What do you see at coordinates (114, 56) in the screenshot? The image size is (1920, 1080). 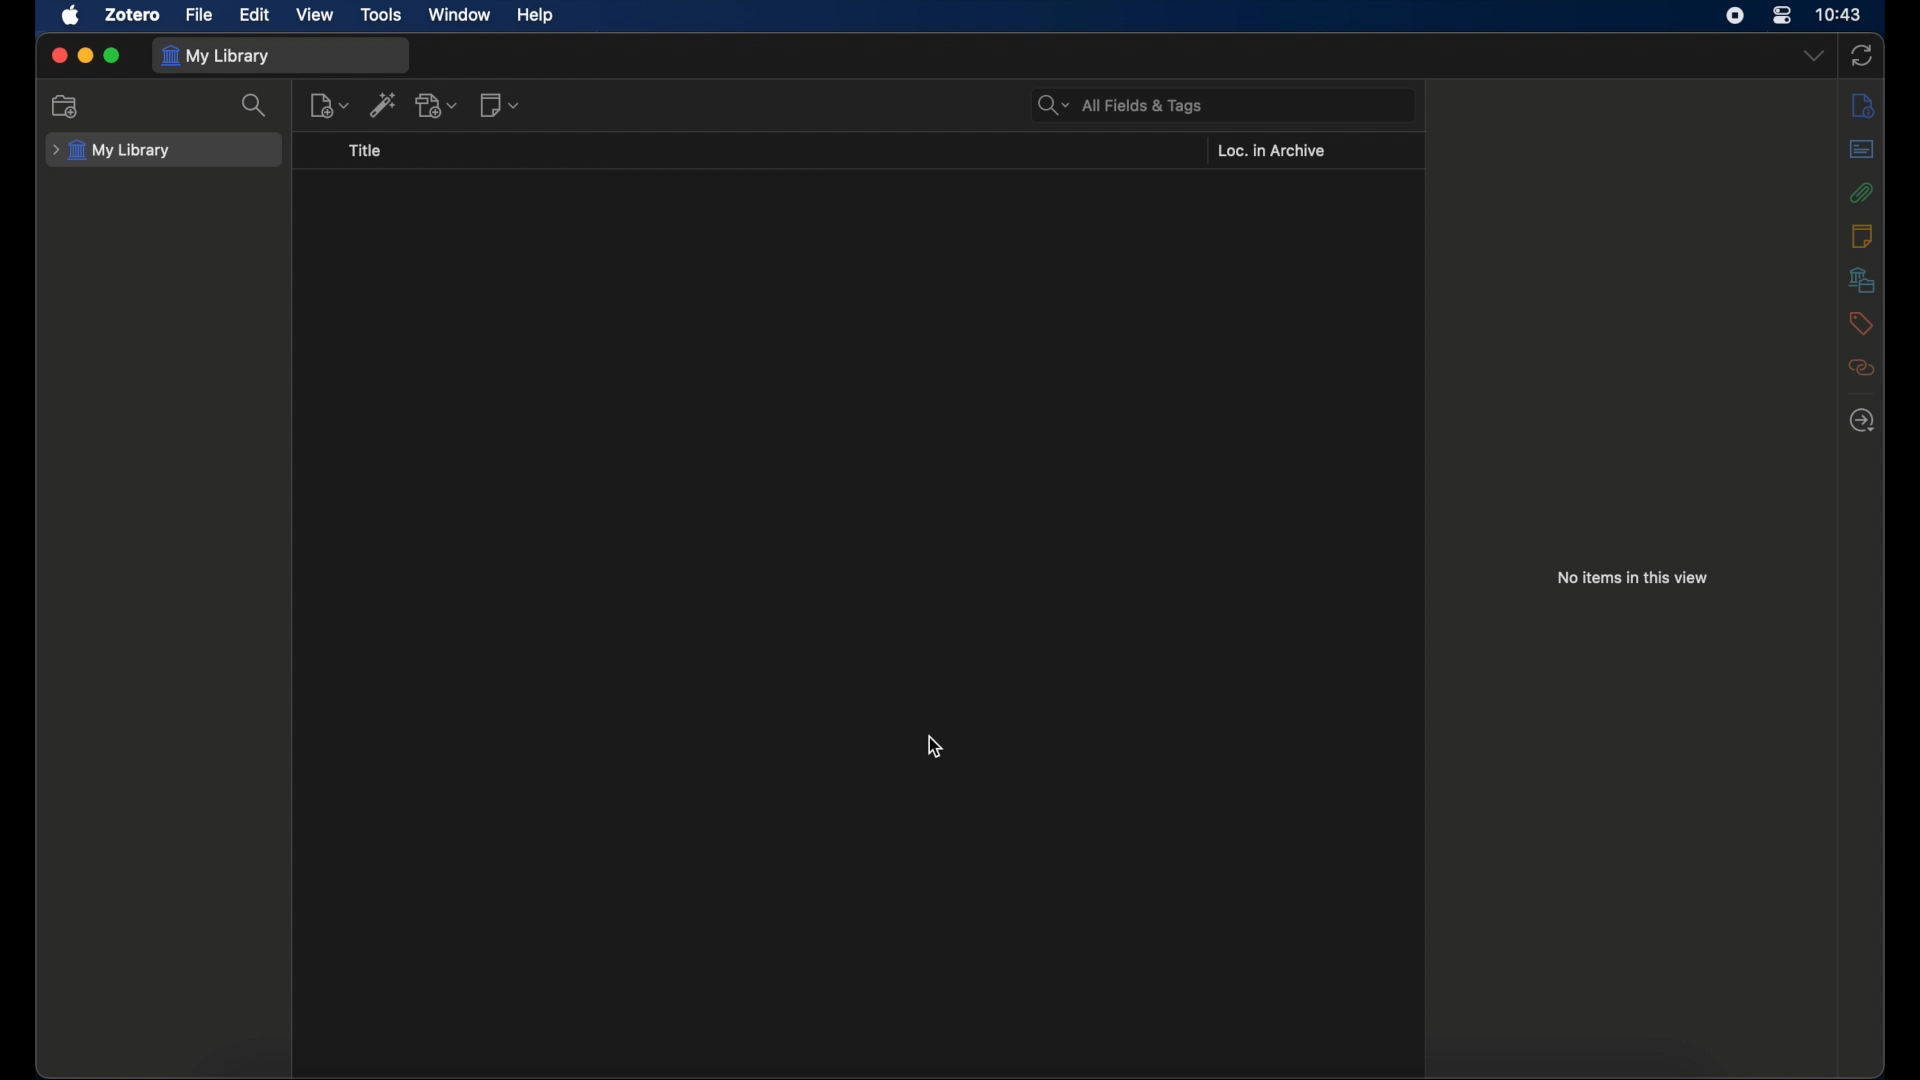 I see `maximize` at bounding box center [114, 56].